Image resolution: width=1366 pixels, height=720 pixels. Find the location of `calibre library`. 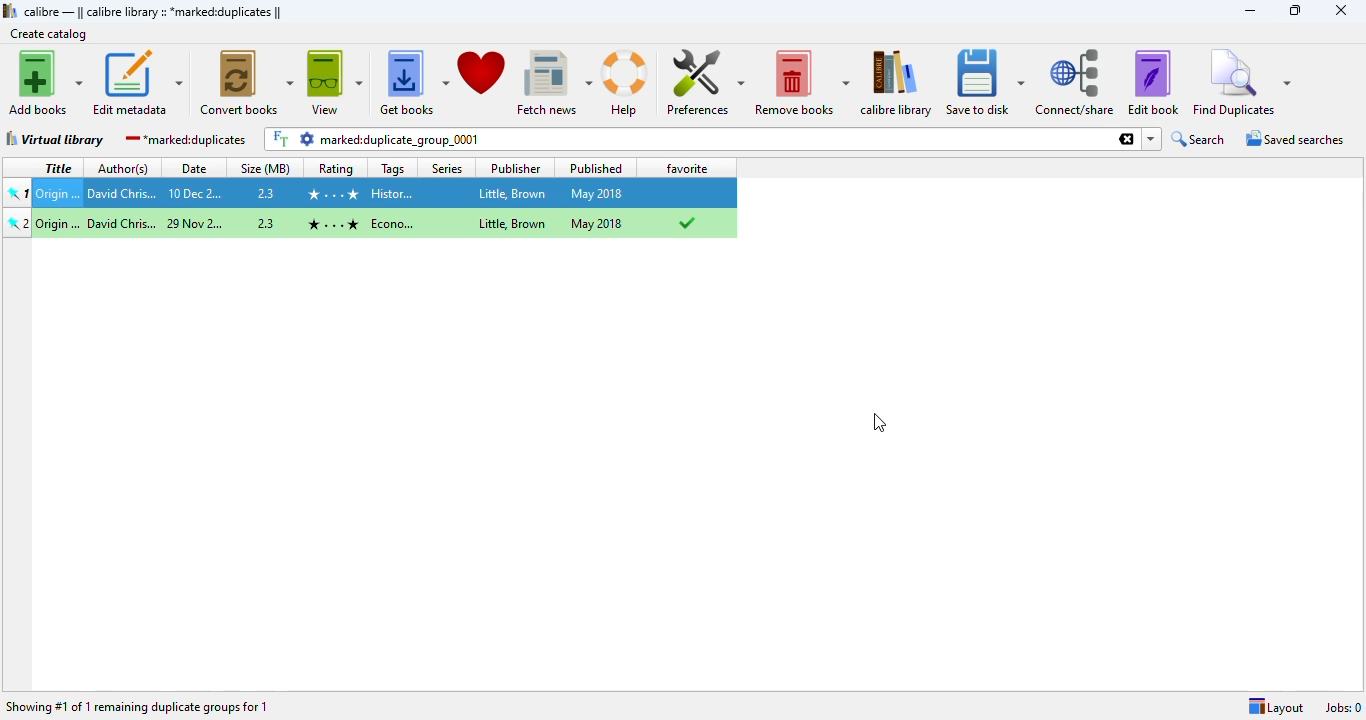

calibre library is located at coordinates (898, 83).